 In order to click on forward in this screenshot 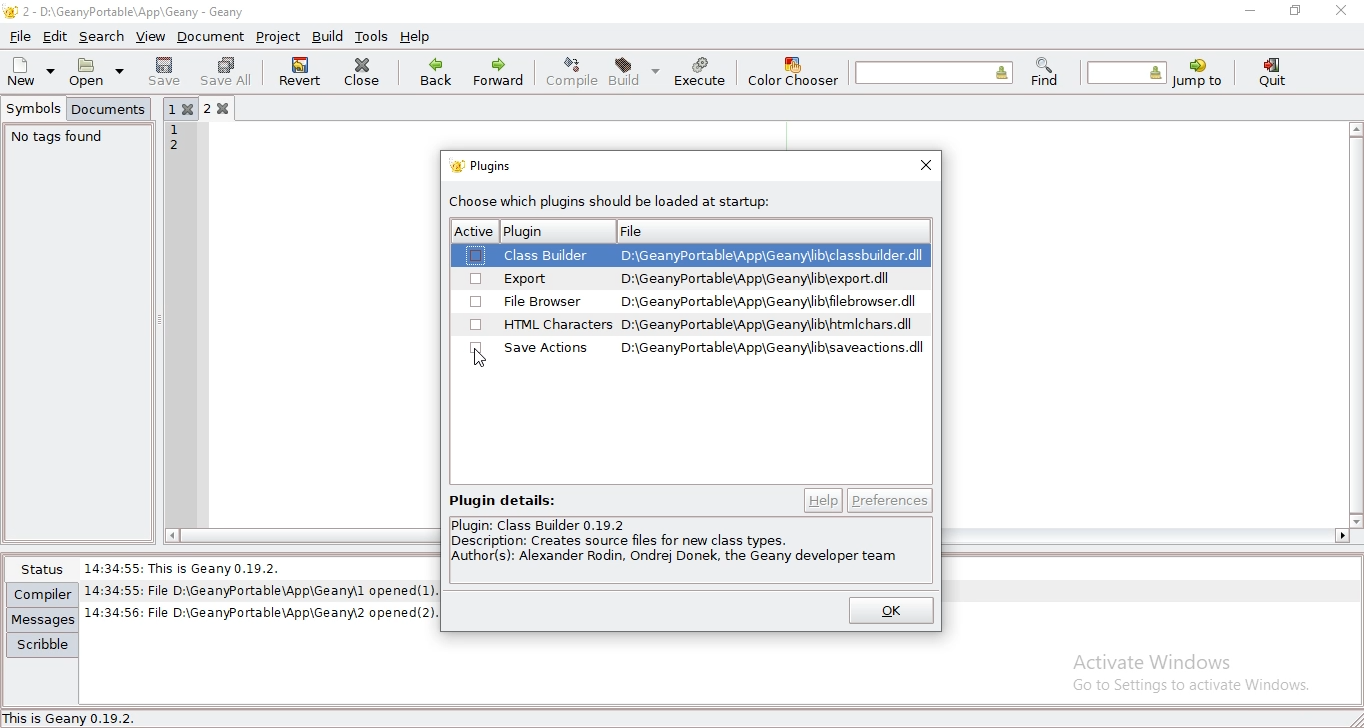, I will do `click(502, 71)`.